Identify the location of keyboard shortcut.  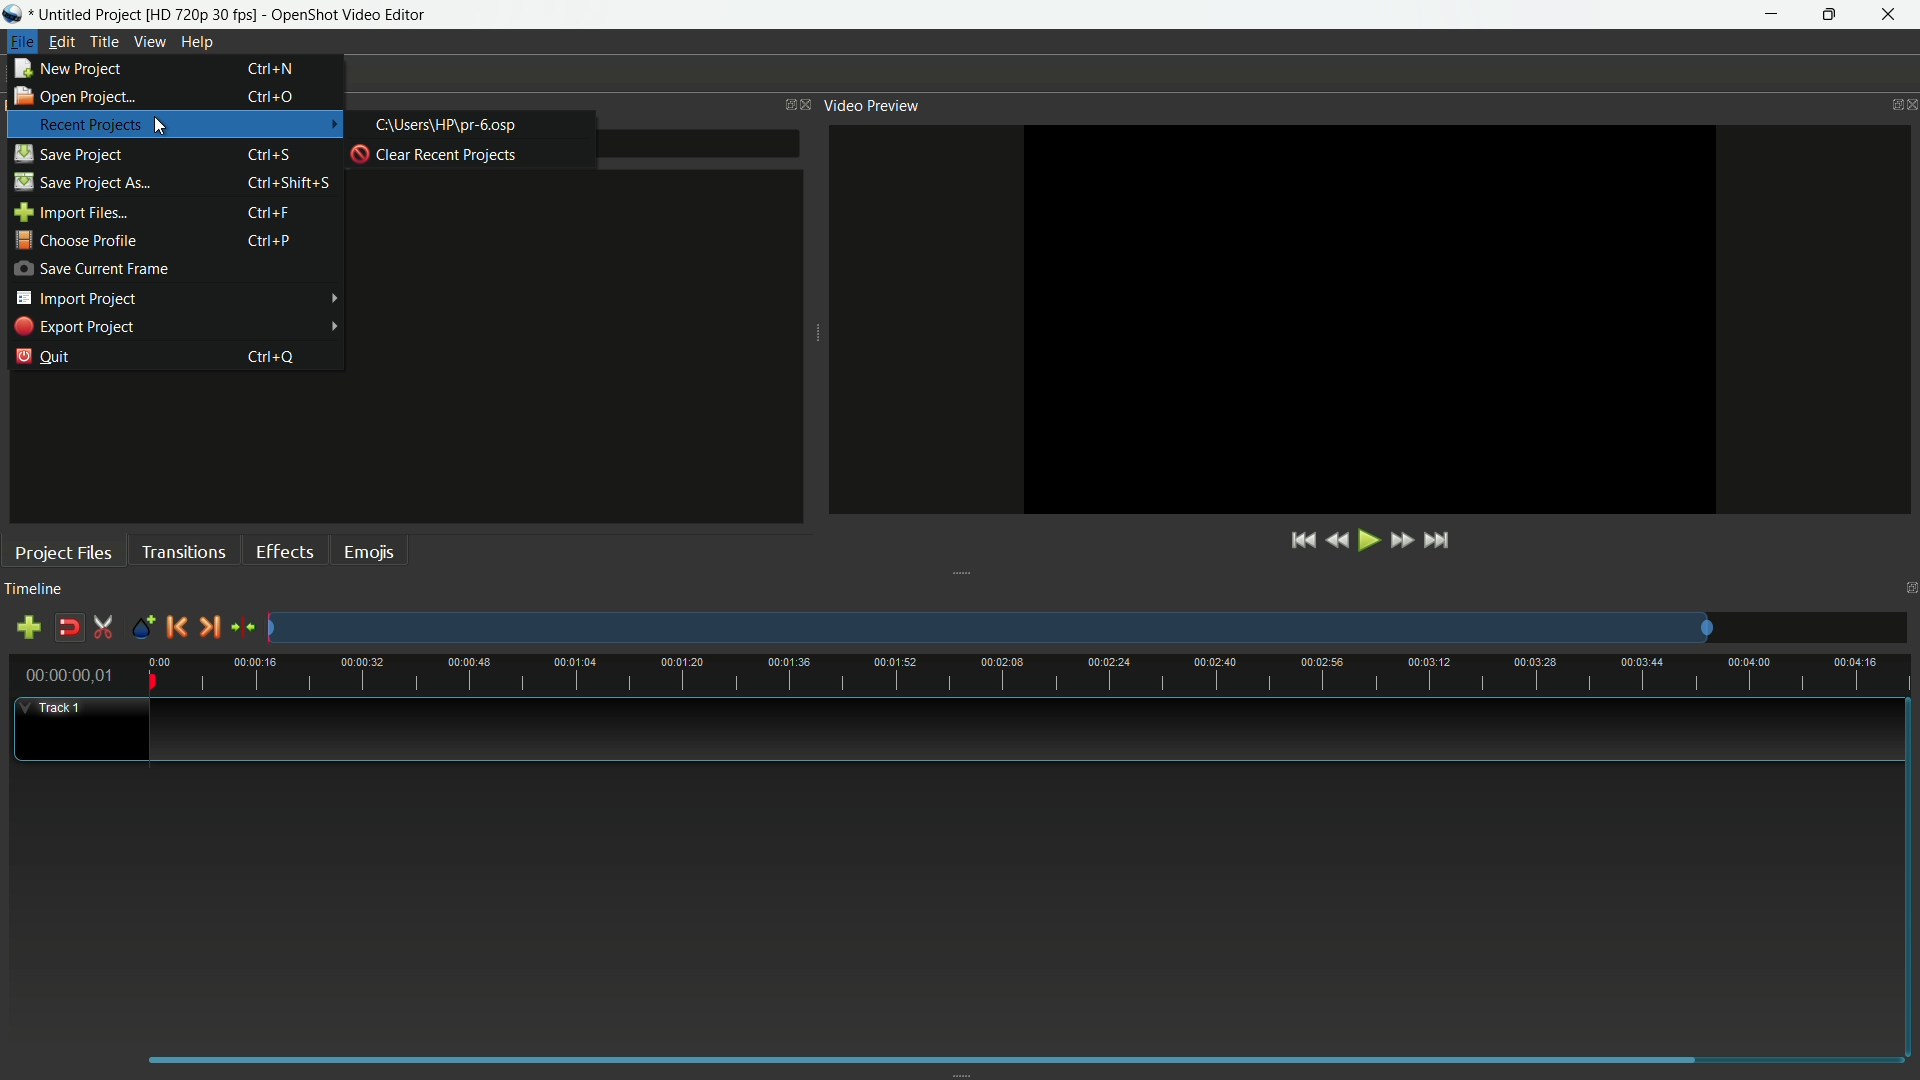
(268, 240).